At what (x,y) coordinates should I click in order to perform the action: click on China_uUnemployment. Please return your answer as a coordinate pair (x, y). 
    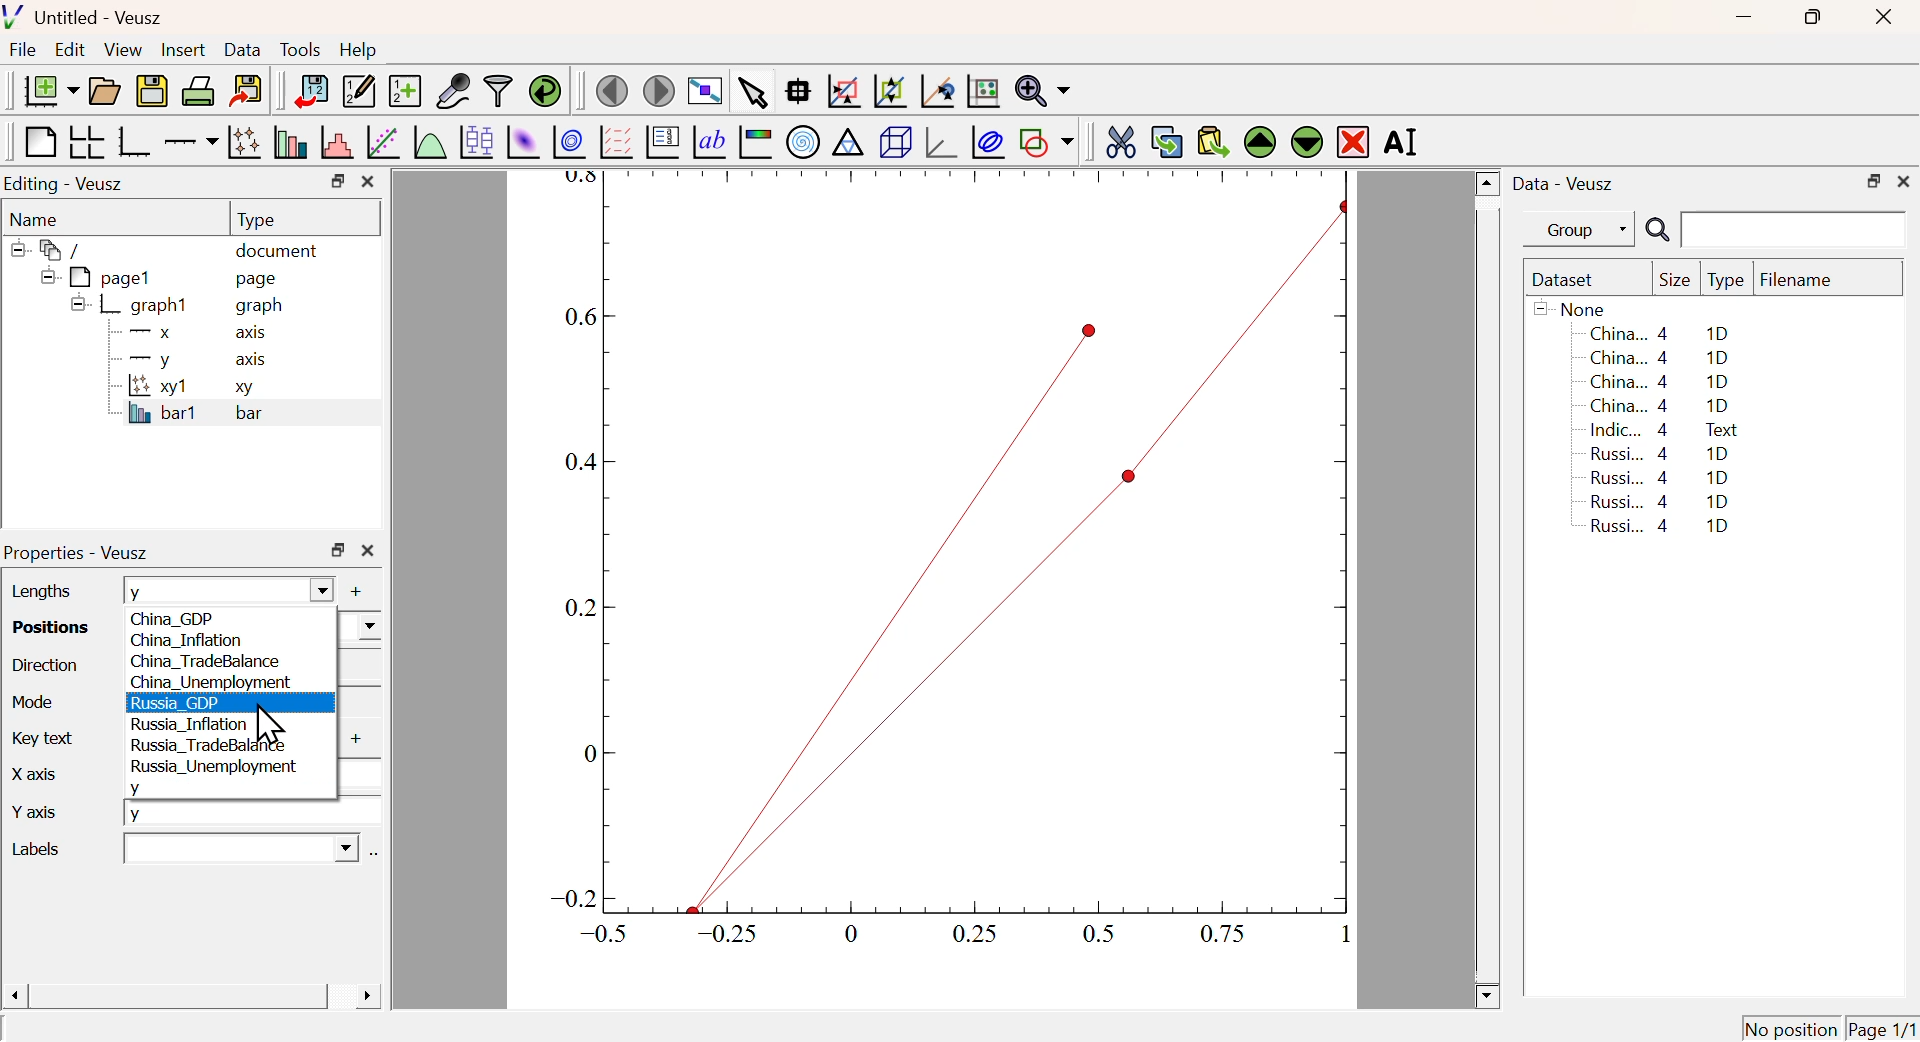
    Looking at the image, I should click on (211, 684).